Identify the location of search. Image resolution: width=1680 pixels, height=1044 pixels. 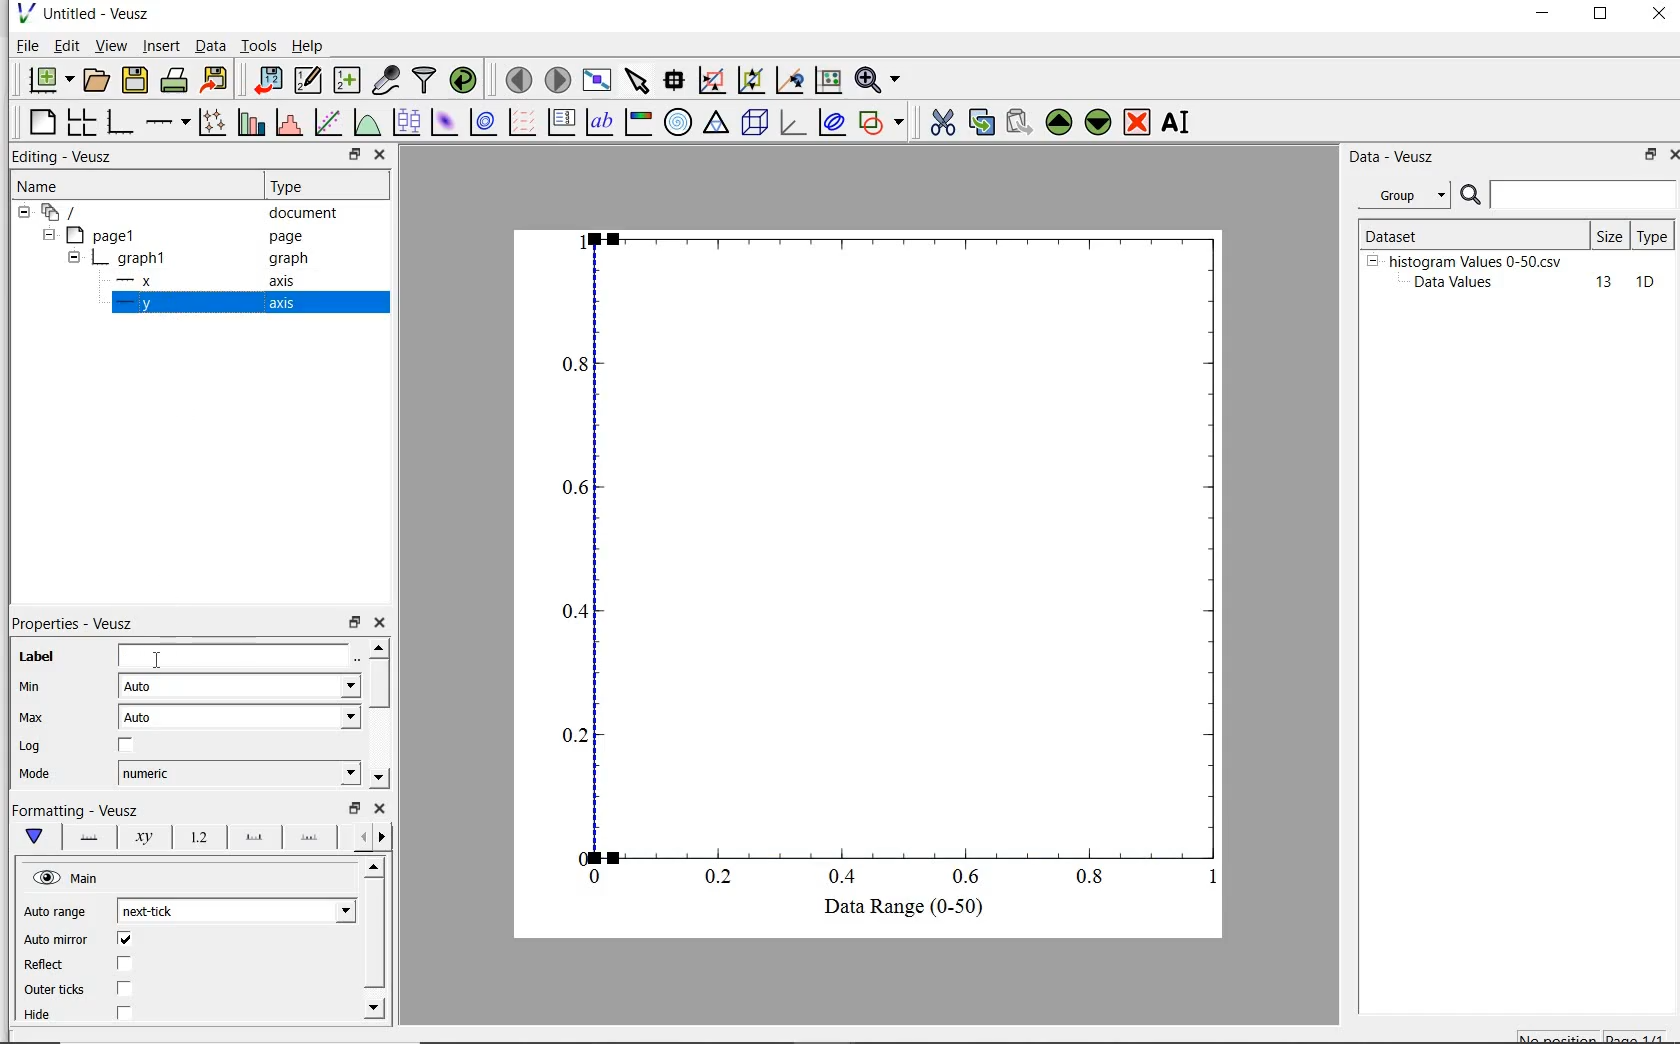
(1472, 196).